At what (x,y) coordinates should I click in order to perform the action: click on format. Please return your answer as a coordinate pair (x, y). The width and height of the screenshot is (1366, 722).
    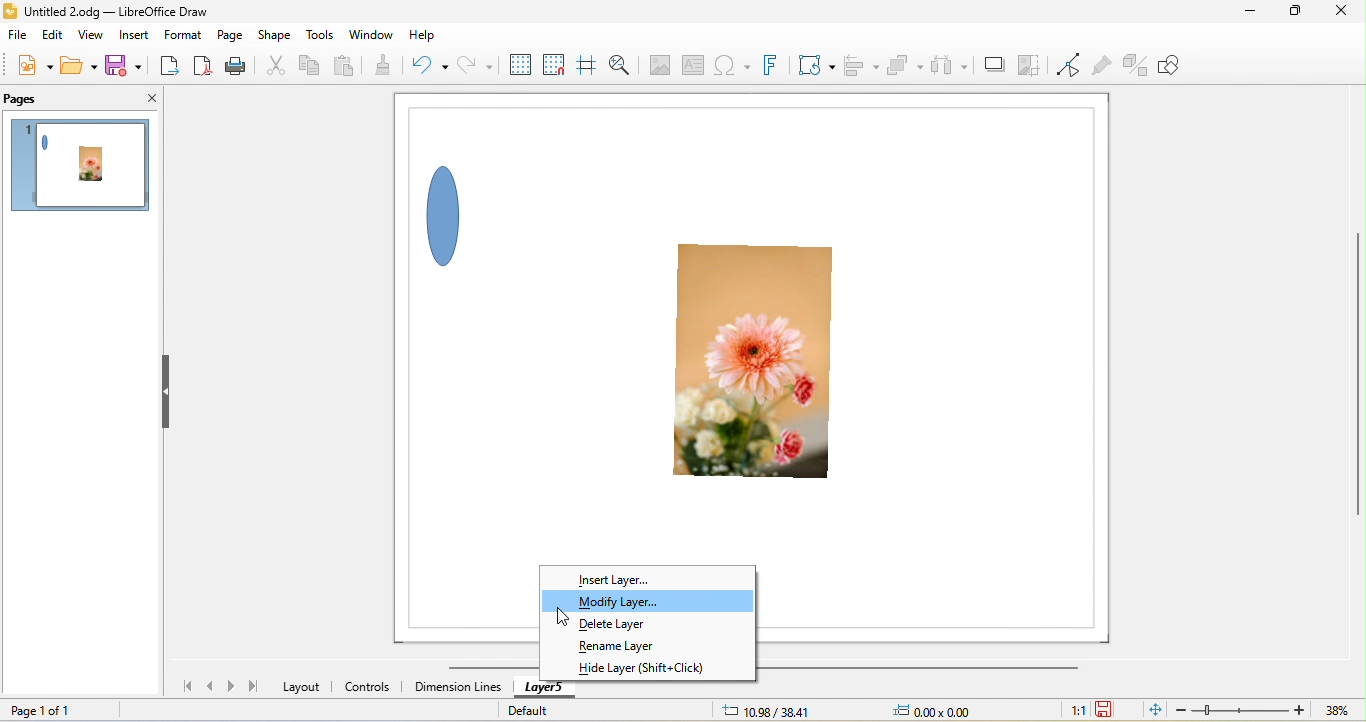
    Looking at the image, I should click on (183, 35).